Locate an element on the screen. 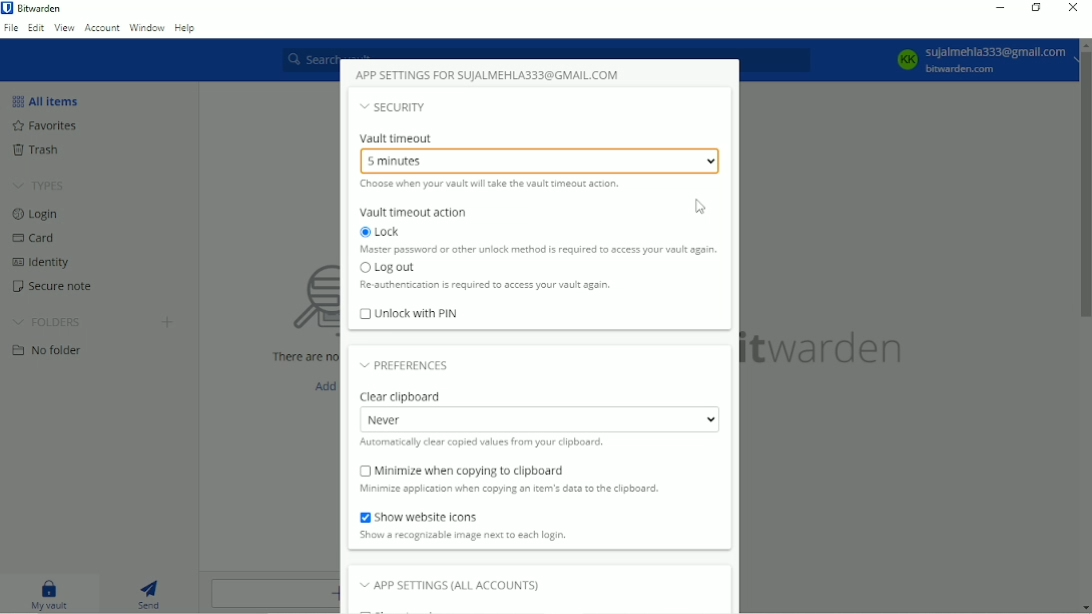 This screenshot has width=1092, height=614. Clear clipboard is located at coordinates (401, 396).